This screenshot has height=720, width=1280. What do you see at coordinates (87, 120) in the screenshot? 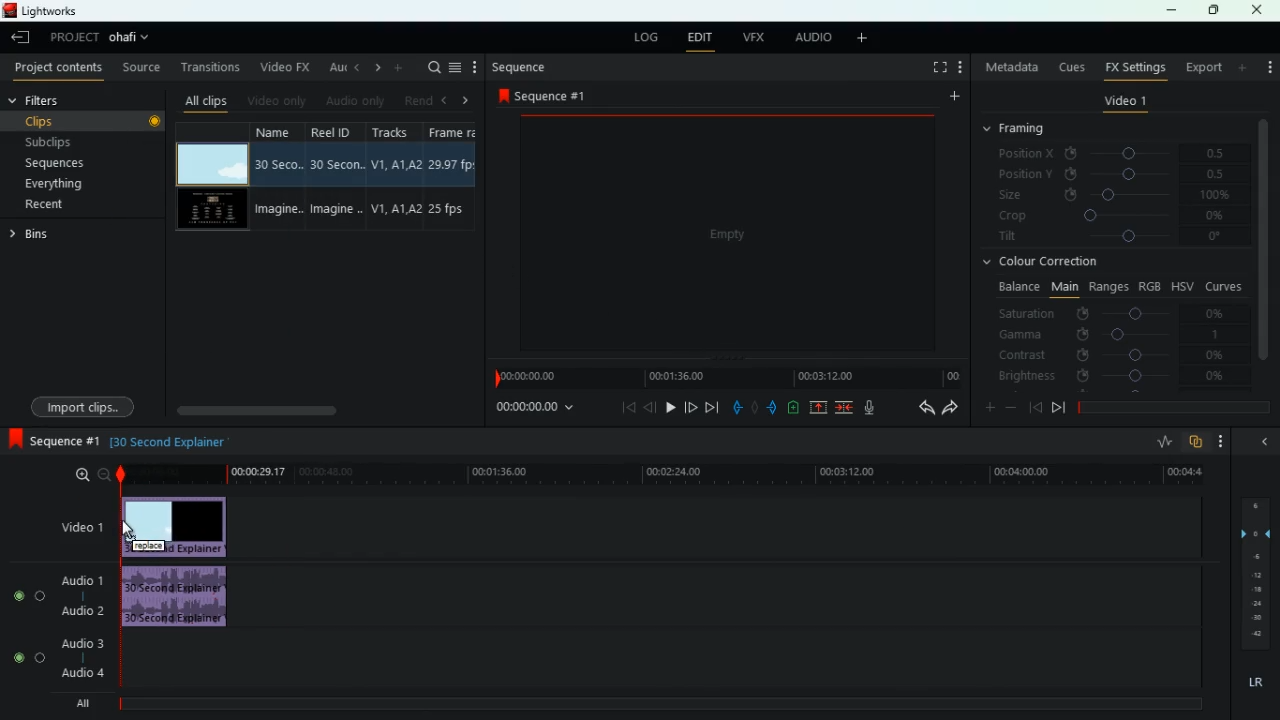
I see `clips` at bounding box center [87, 120].